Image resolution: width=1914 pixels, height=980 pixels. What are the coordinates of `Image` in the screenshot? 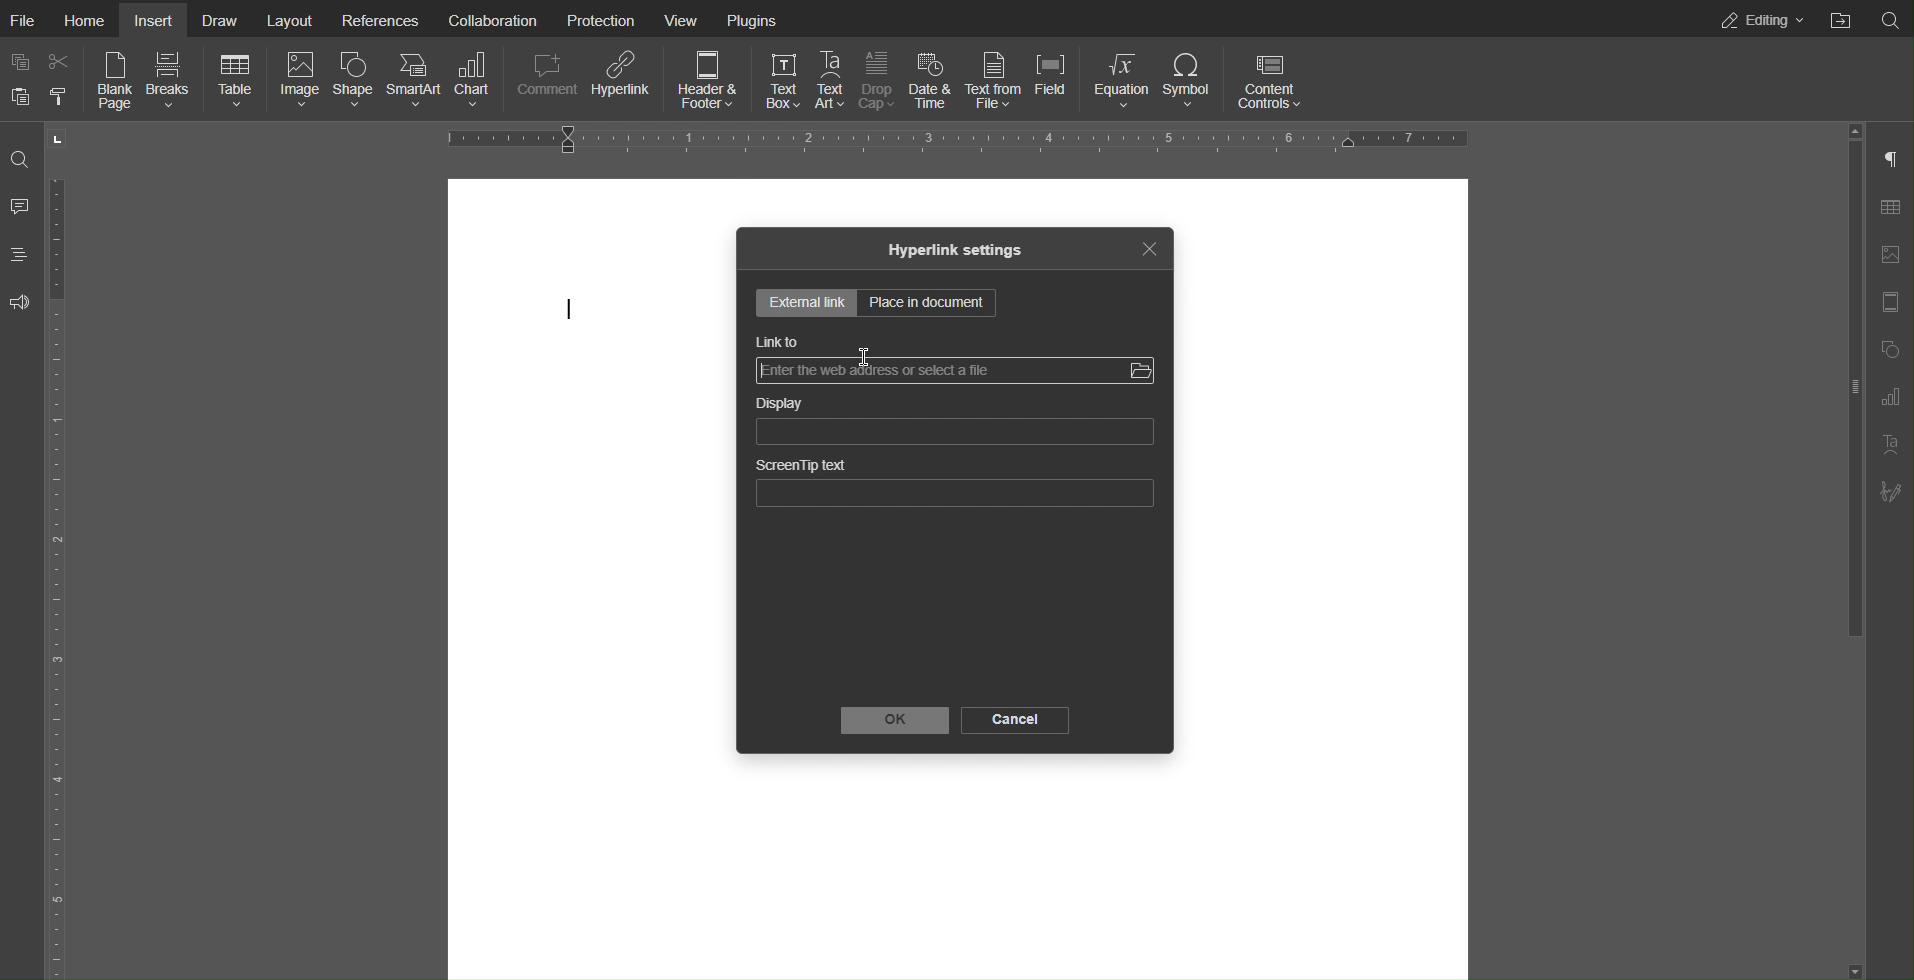 It's located at (301, 81).